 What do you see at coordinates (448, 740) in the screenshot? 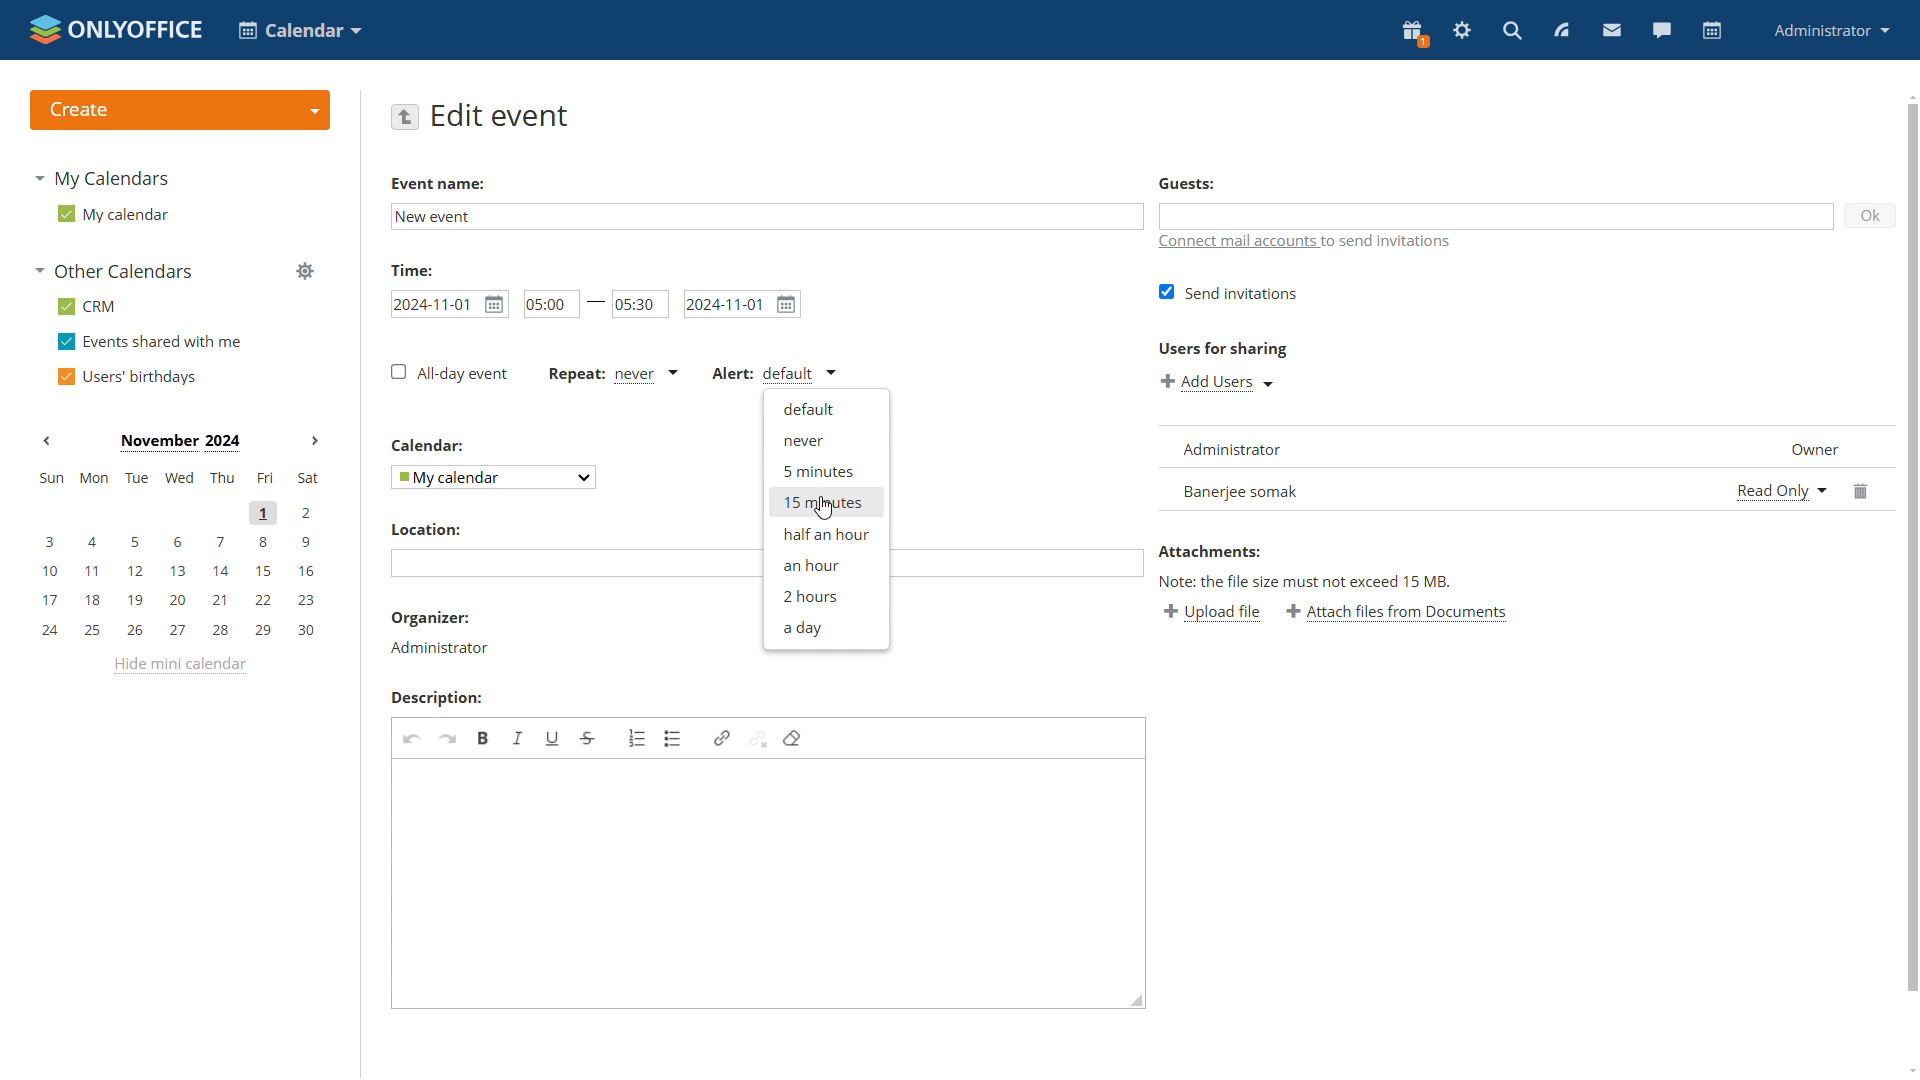
I see `redo` at bounding box center [448, 740].